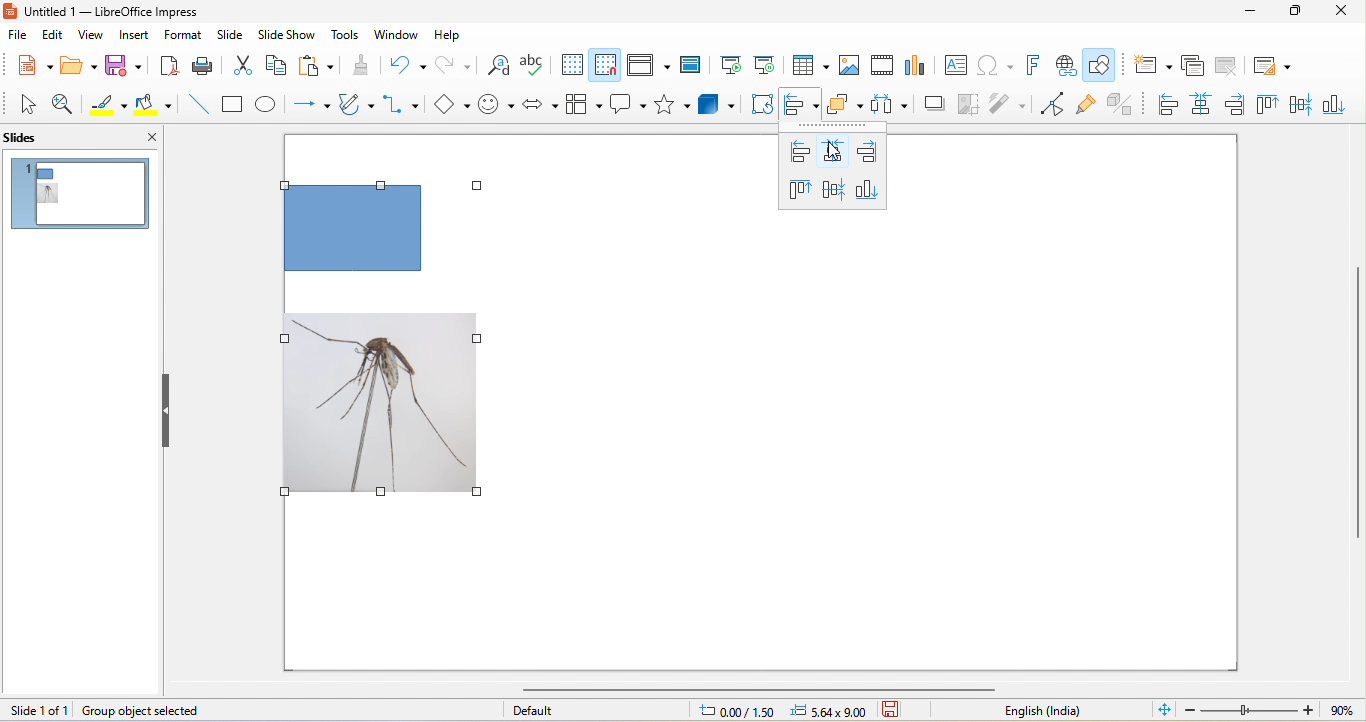  What do you see at coordinates (126, 13) in the screenshot?
I see `untitled 1- libreoffice impress` at bounding box center [126, 13].